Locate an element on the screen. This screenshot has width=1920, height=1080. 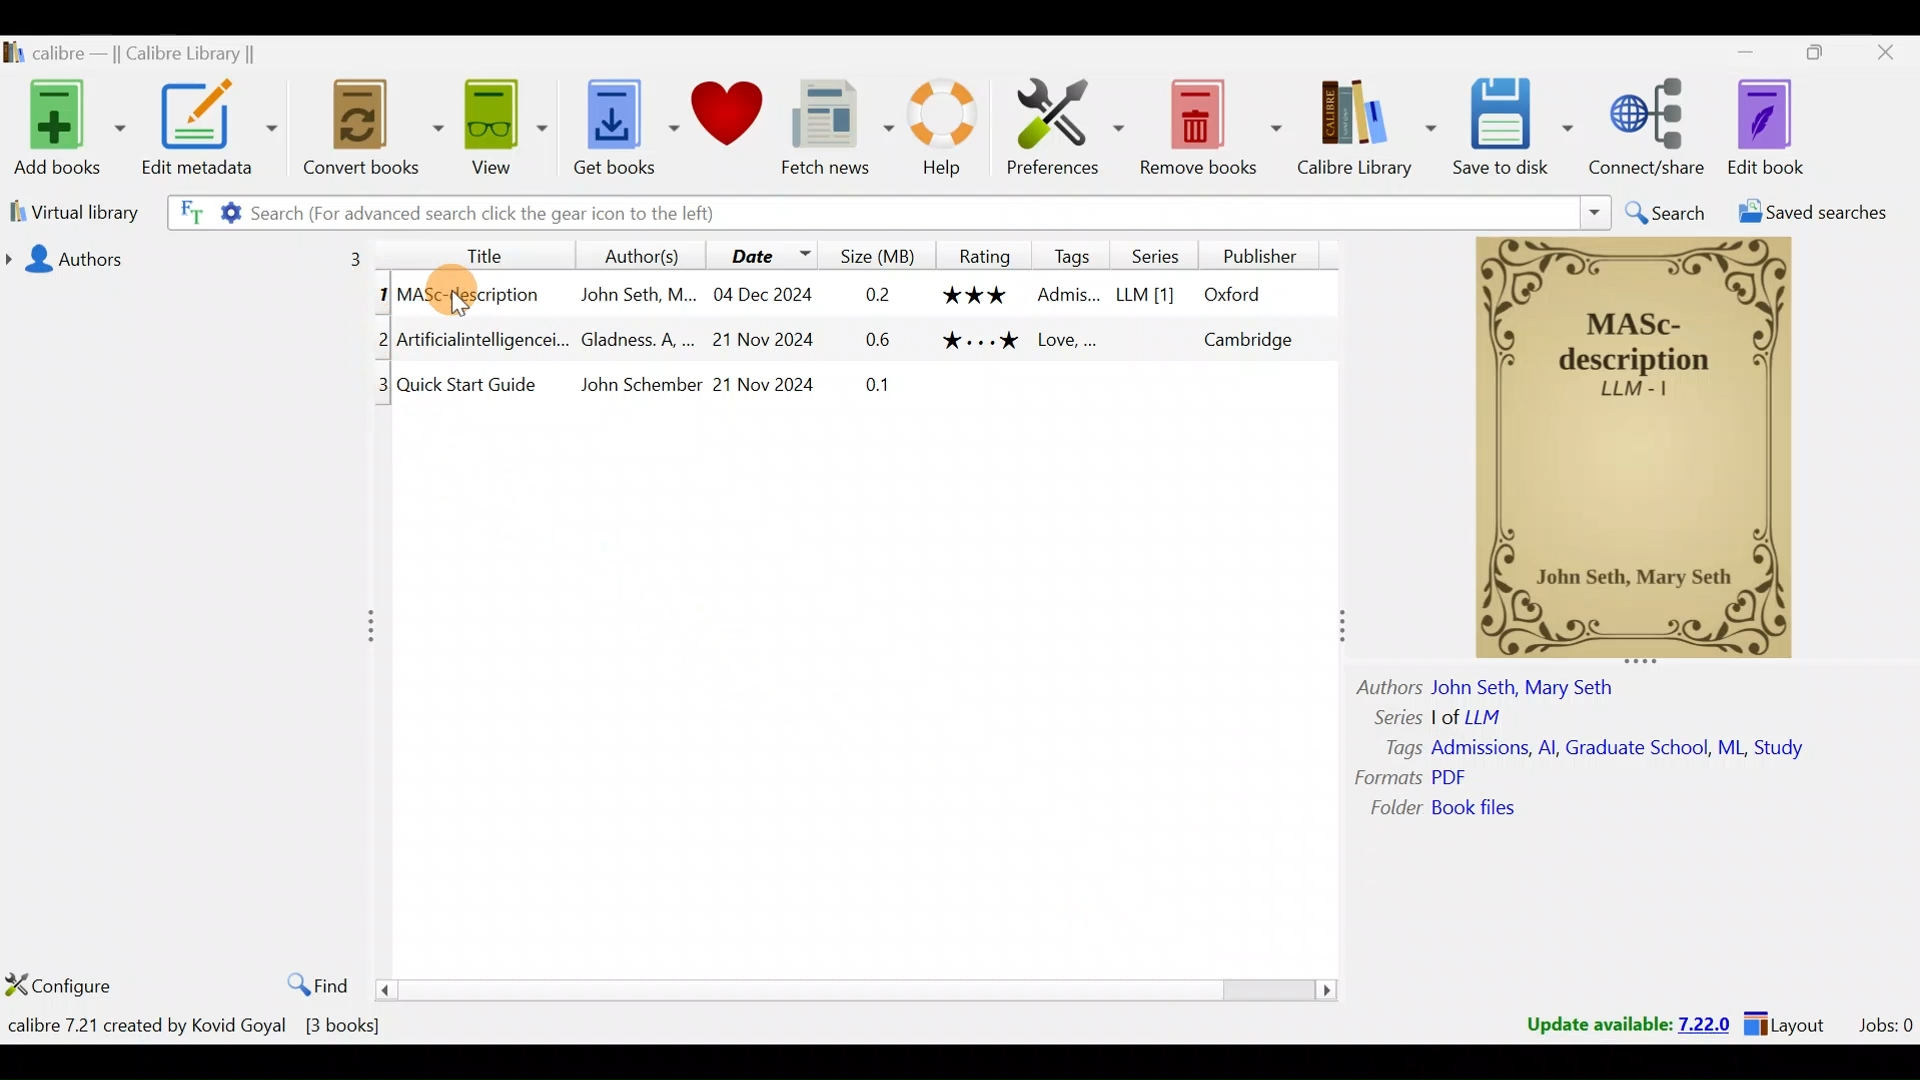
Donate is located at coordinates (727, 133).